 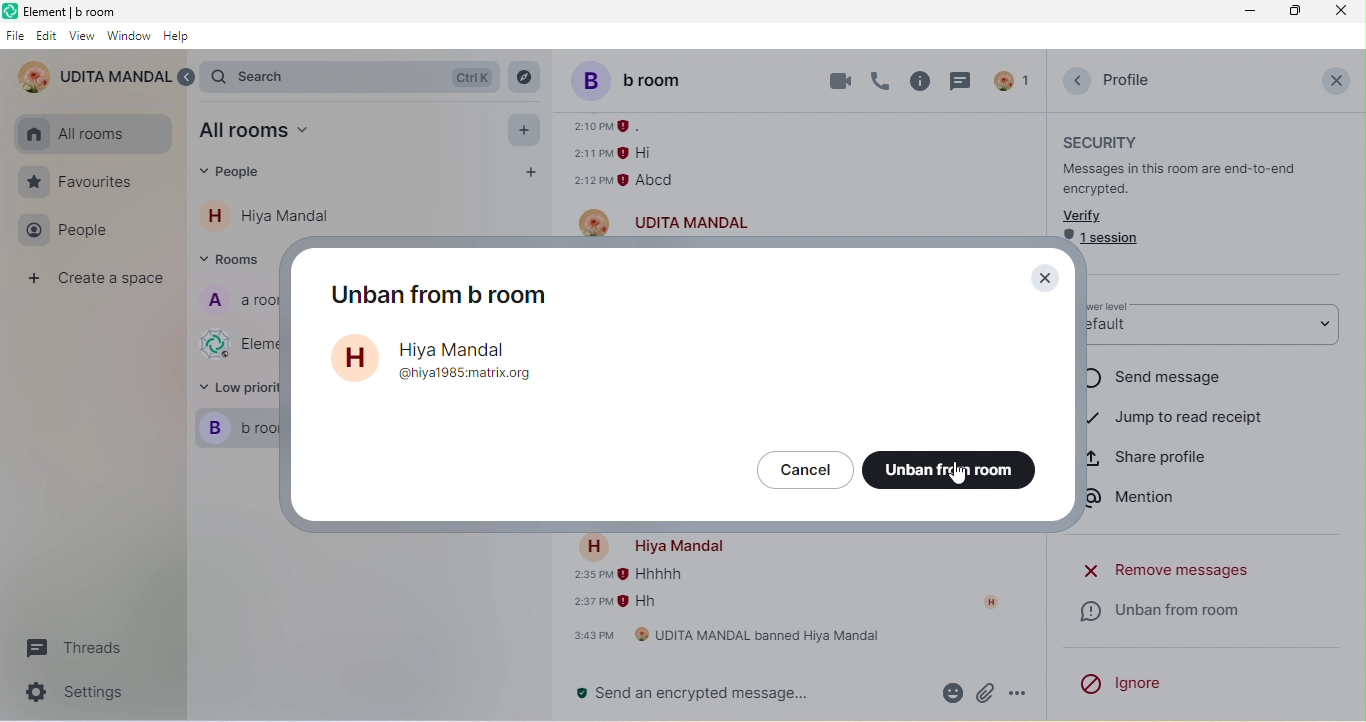 What do you see at coordinates (1357, 502) in the screenshot?
I see `scroll down` at bounding box center [1357, 502].